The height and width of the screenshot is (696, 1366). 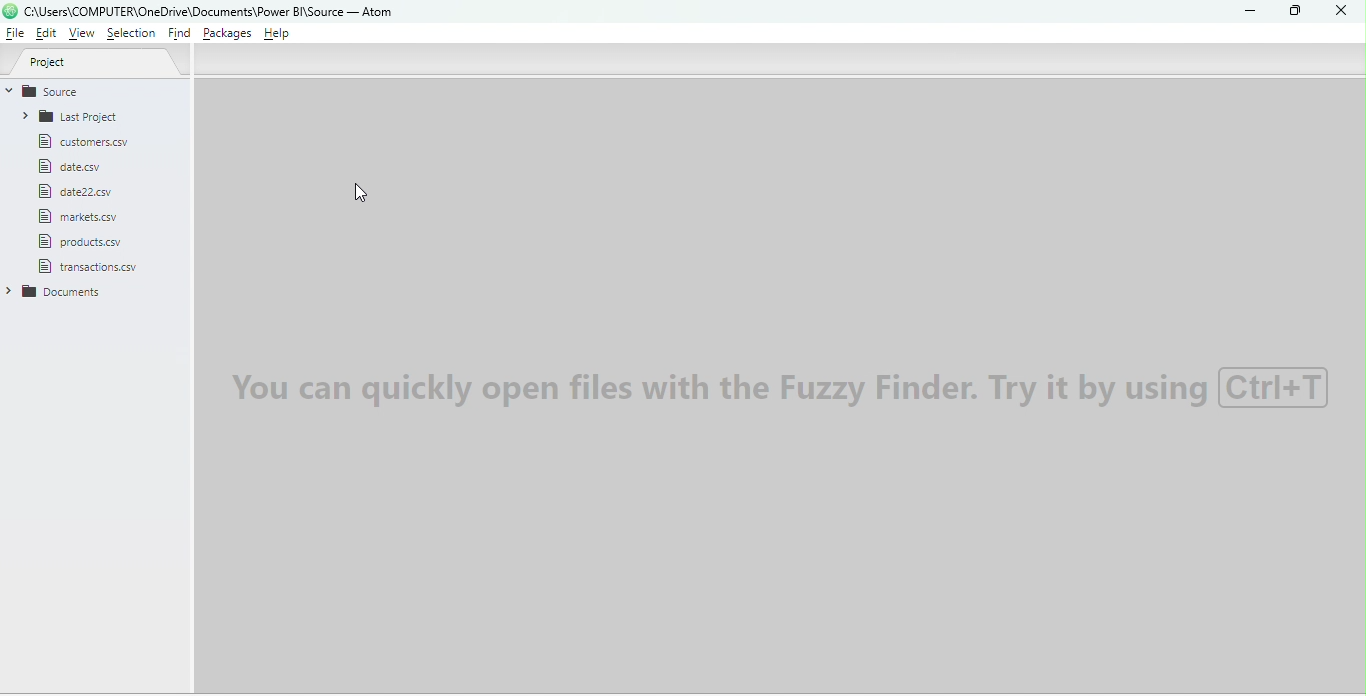 What do you see at coordinates (85, 118) in the screenshot?
I see `Folder` at bounding box center [85, 118].